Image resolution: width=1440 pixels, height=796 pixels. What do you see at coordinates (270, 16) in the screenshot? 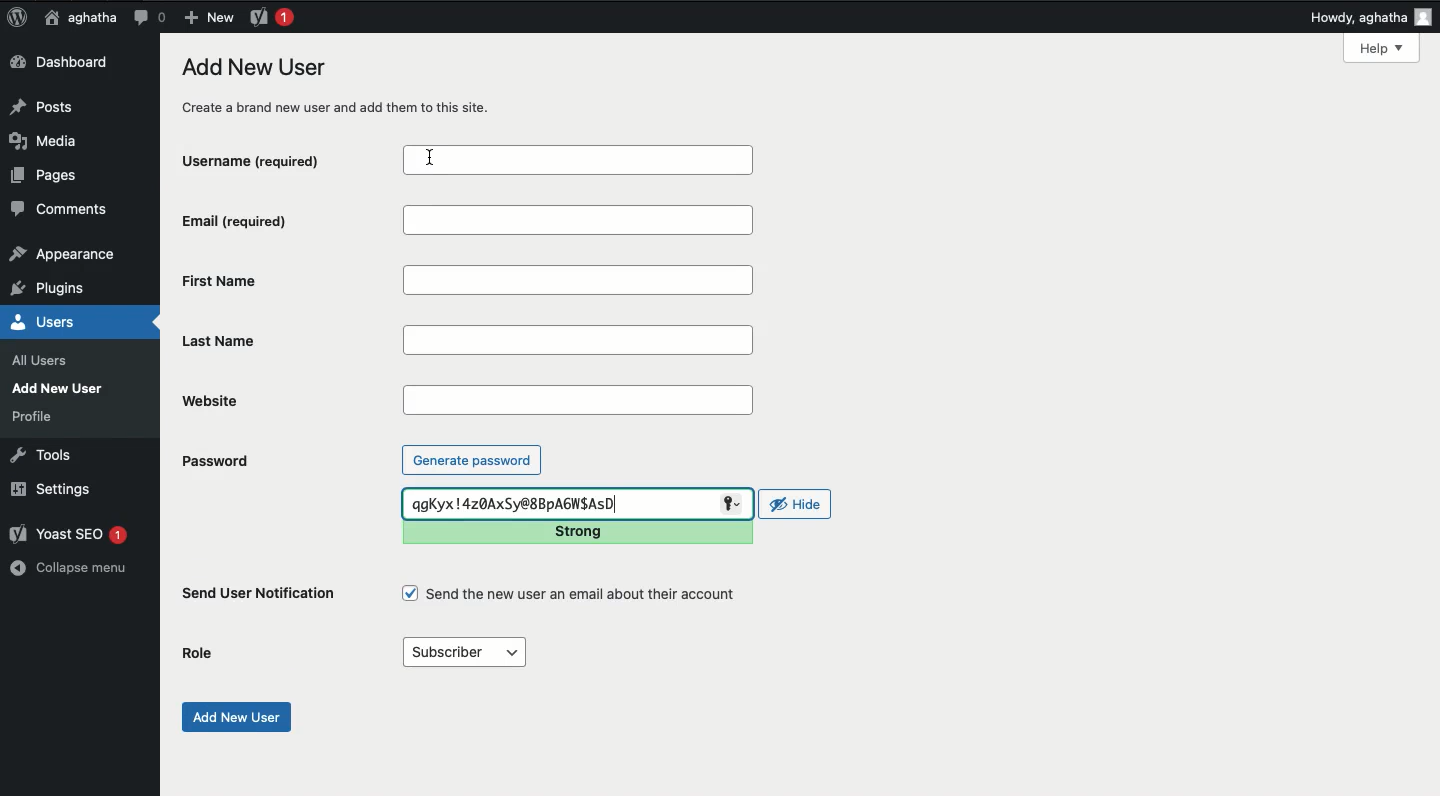
I see `Yoast` at bounding box center [270, 16].